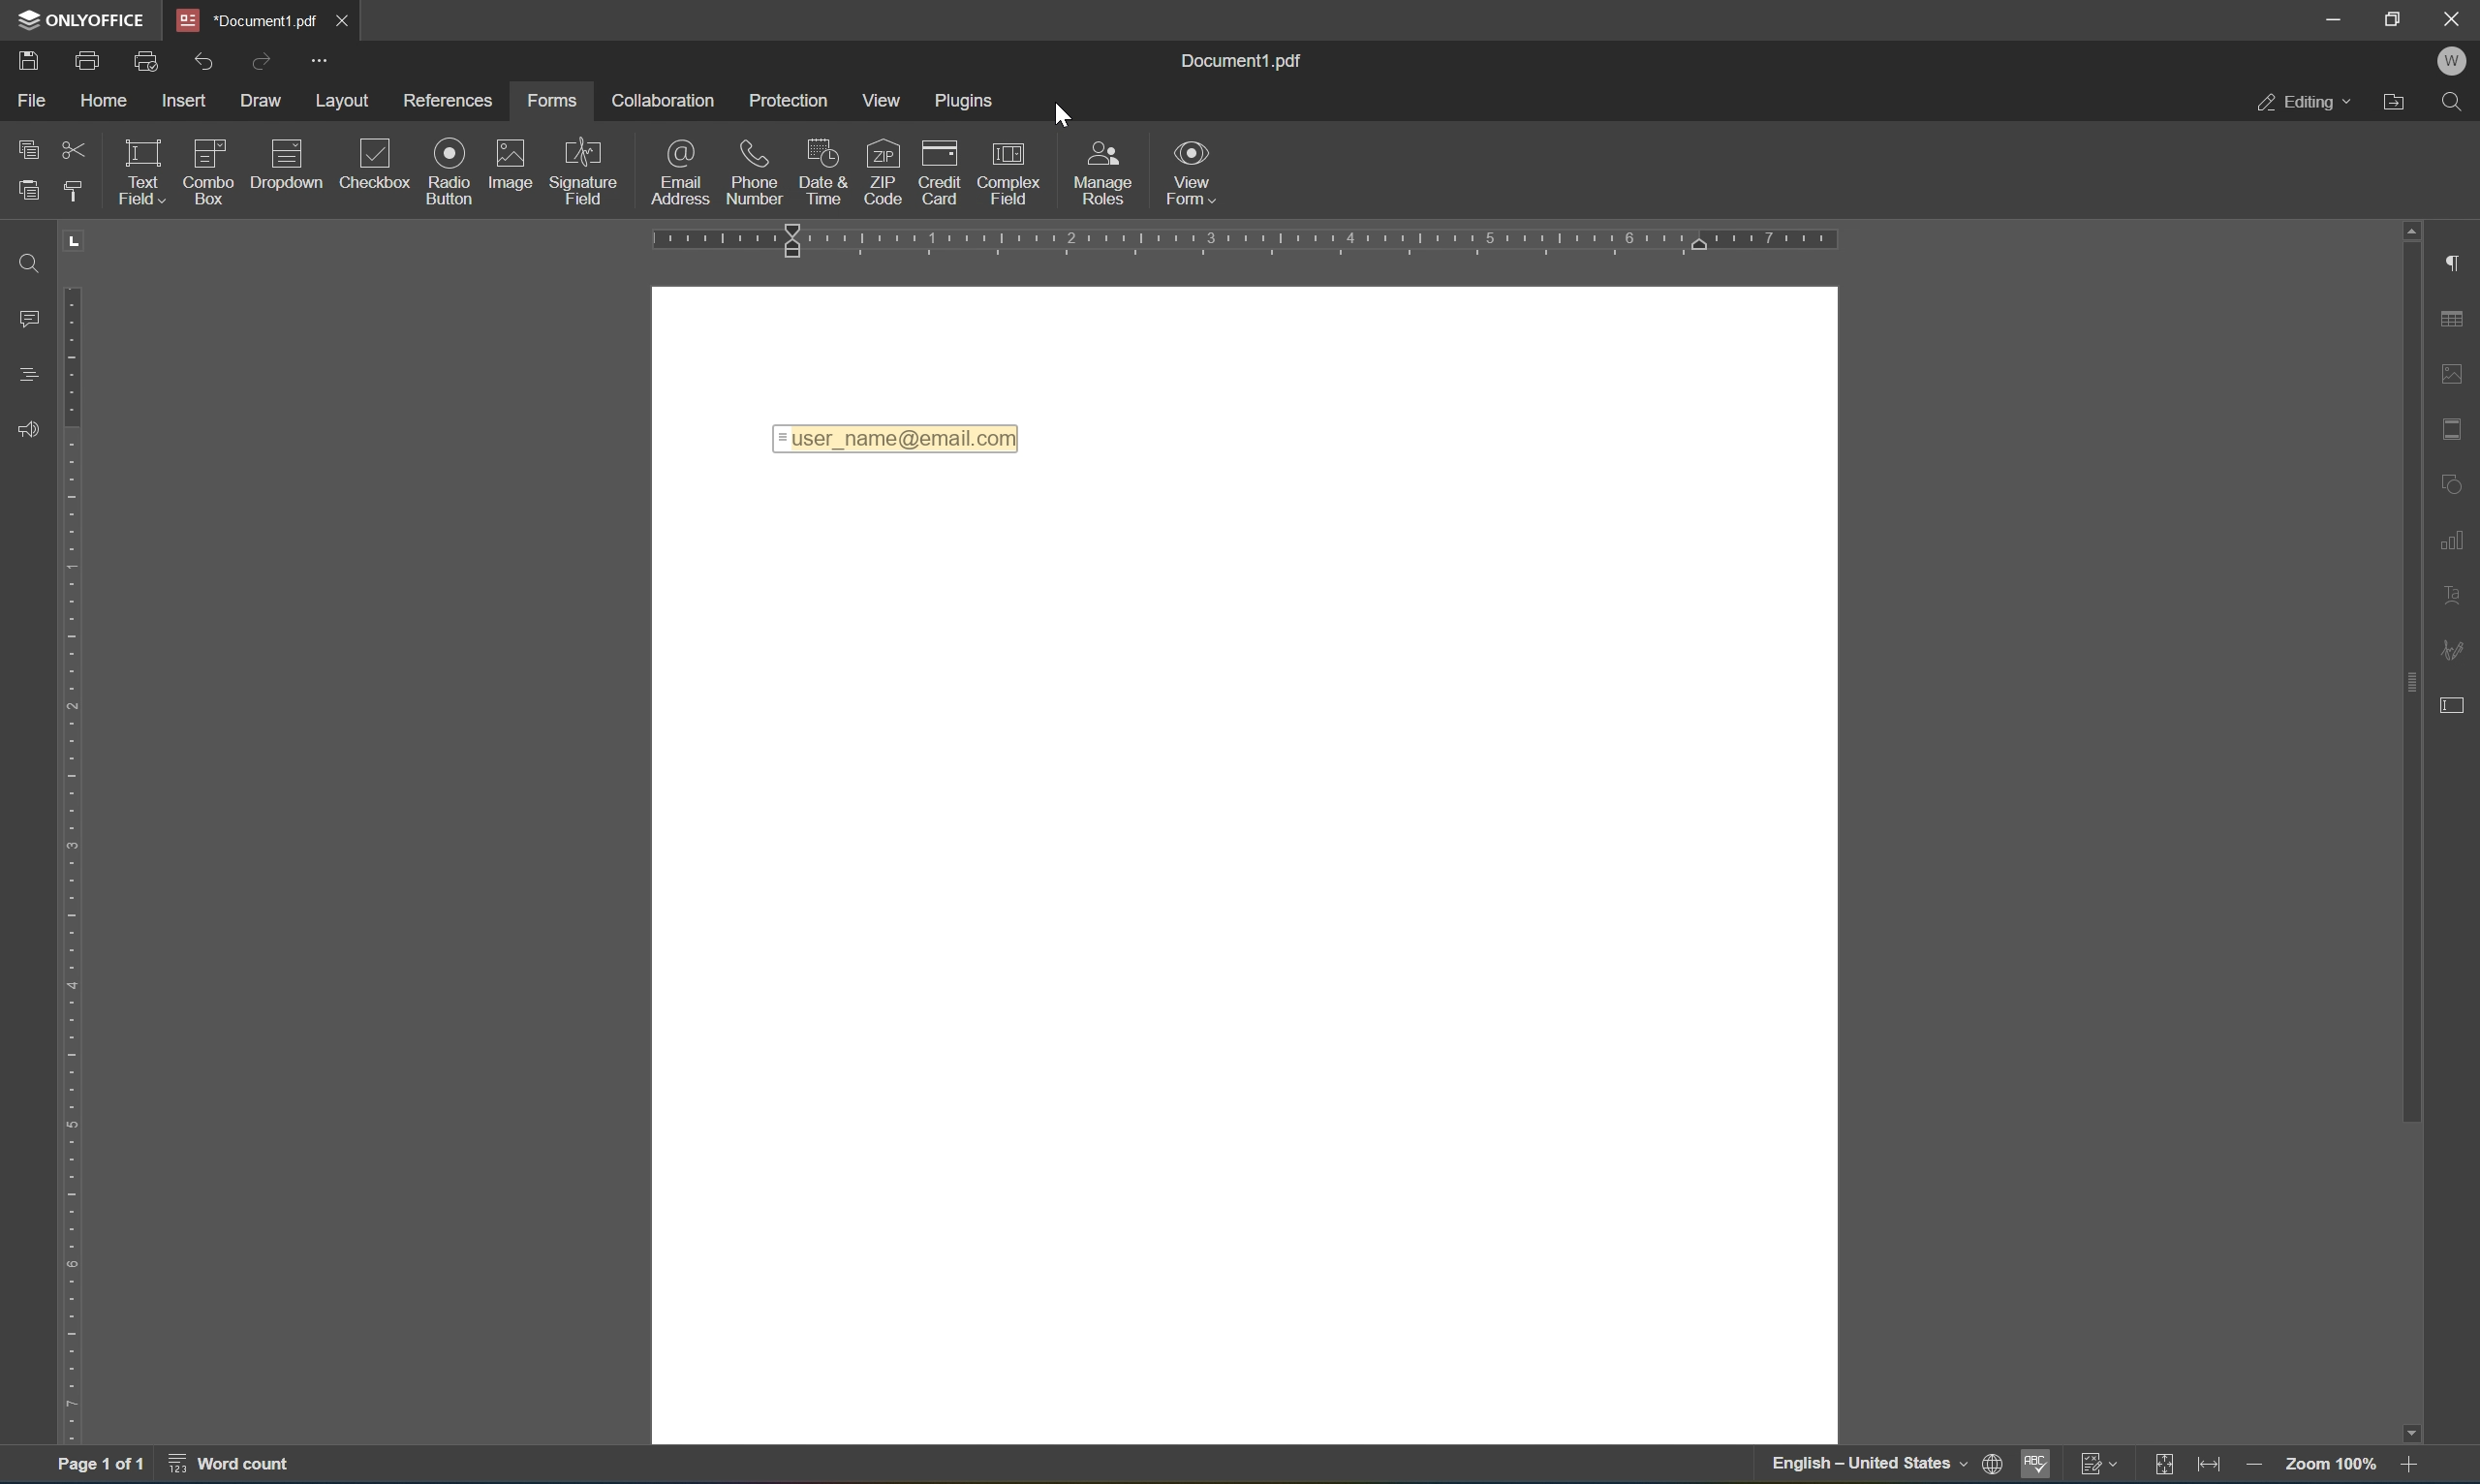  What do you see at coordinates (2457, 311) in the screenshot?
I see `table settings` at bounding box center [2457, 311].